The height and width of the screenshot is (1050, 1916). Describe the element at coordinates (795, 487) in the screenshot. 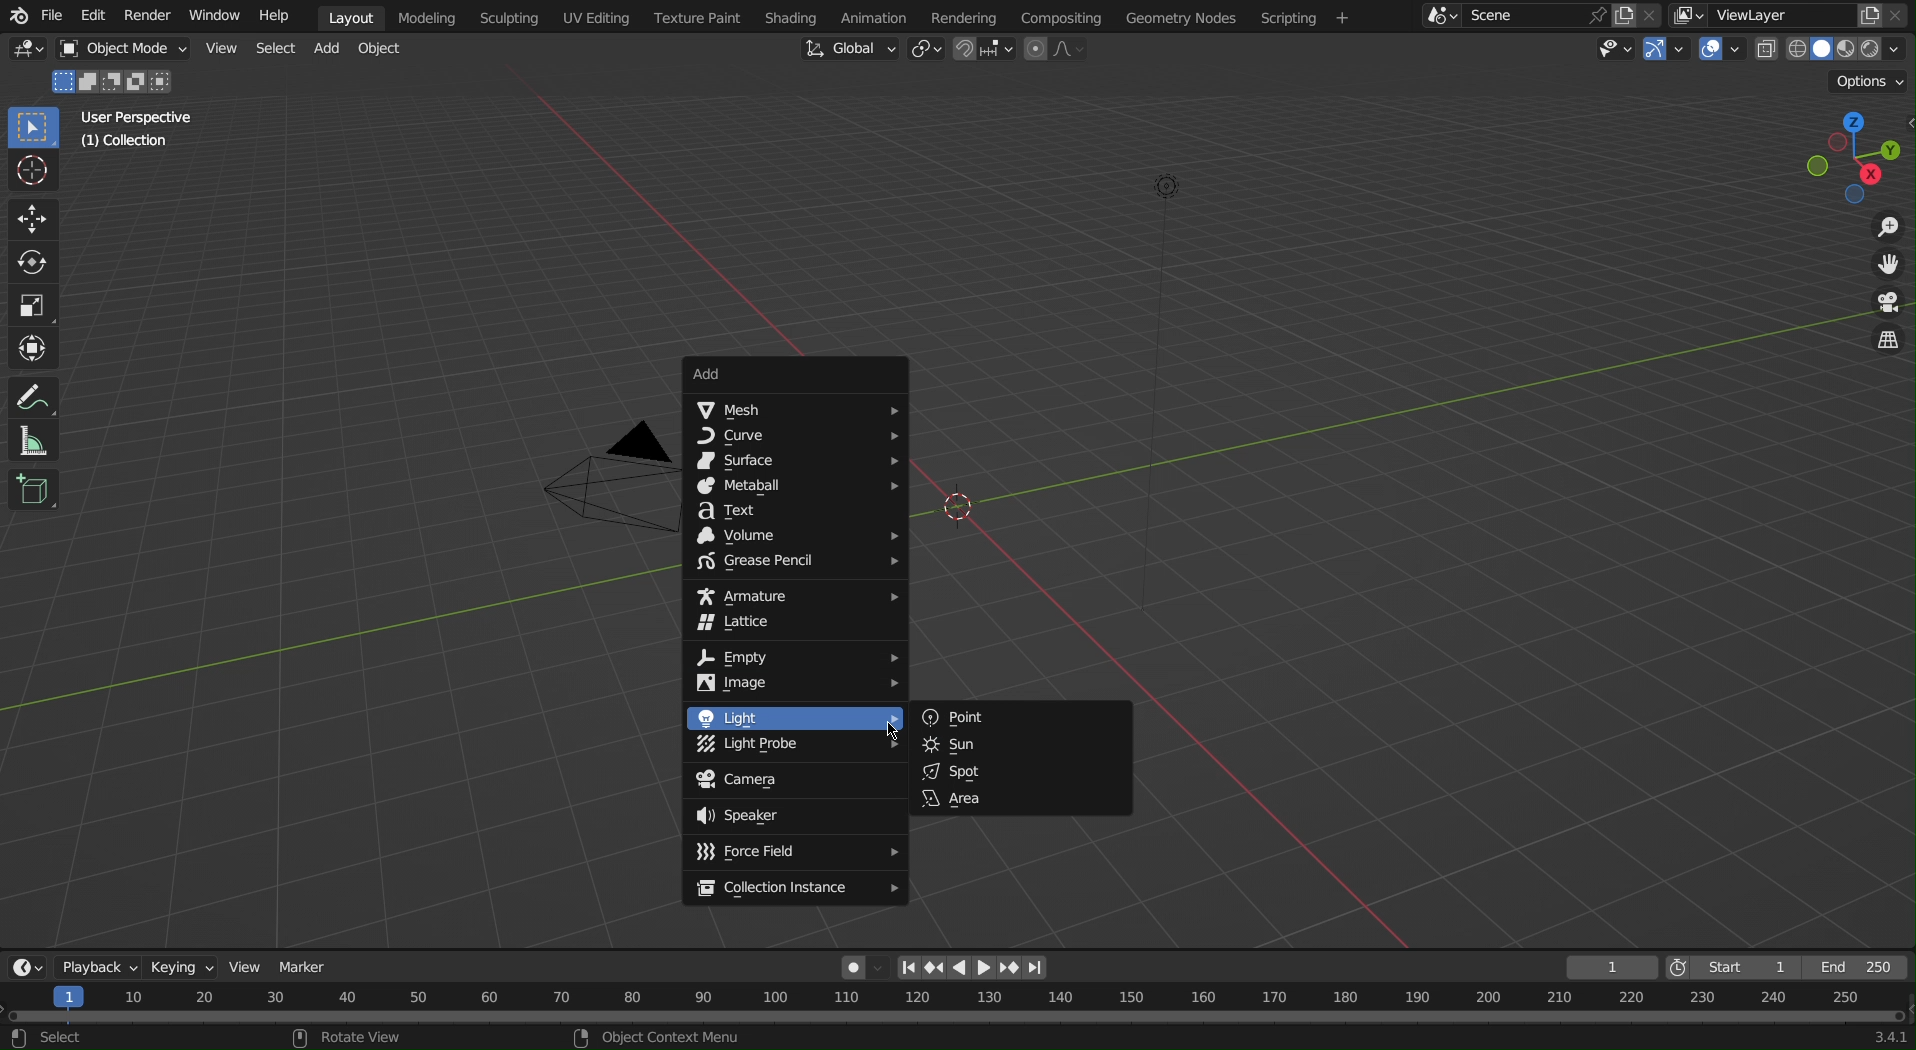

I see `Metabal` at that location.